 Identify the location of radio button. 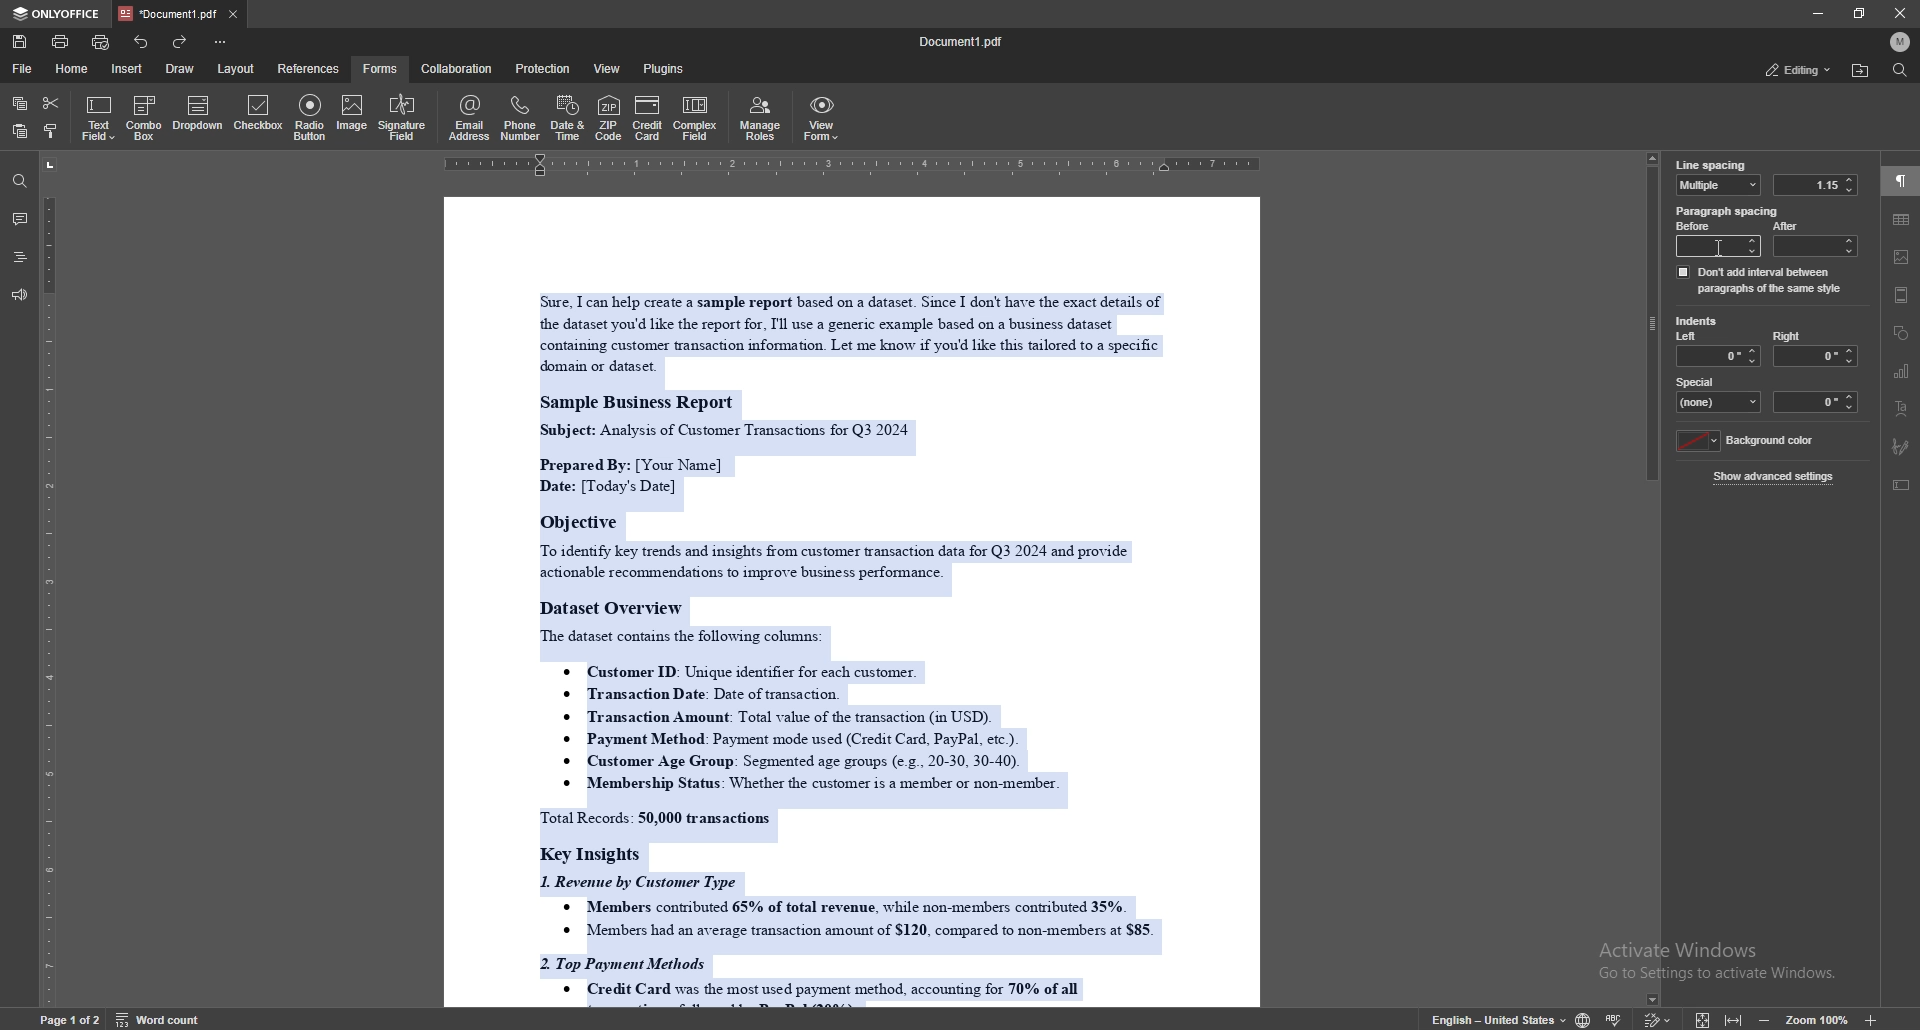
(312, 117).